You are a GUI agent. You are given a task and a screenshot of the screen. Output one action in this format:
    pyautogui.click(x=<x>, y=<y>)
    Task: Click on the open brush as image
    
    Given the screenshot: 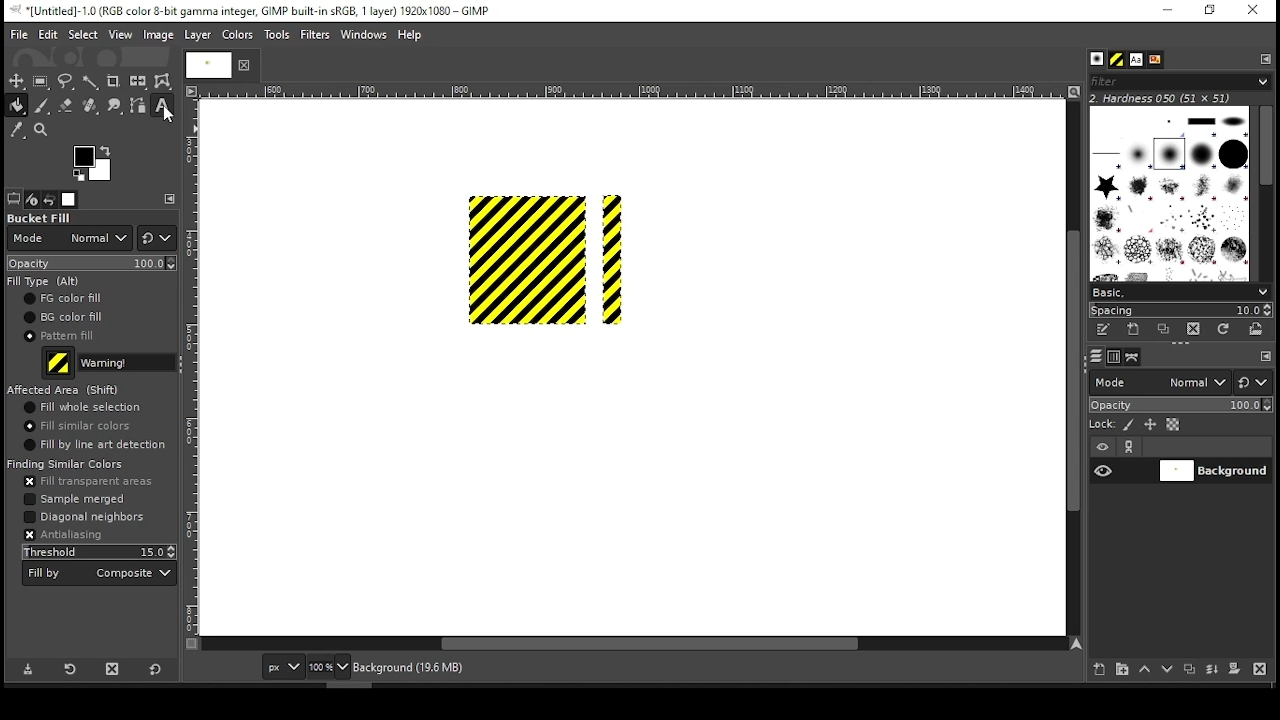 What is the action you would take?
    pyautogui.click(x=1257, y=329)
    